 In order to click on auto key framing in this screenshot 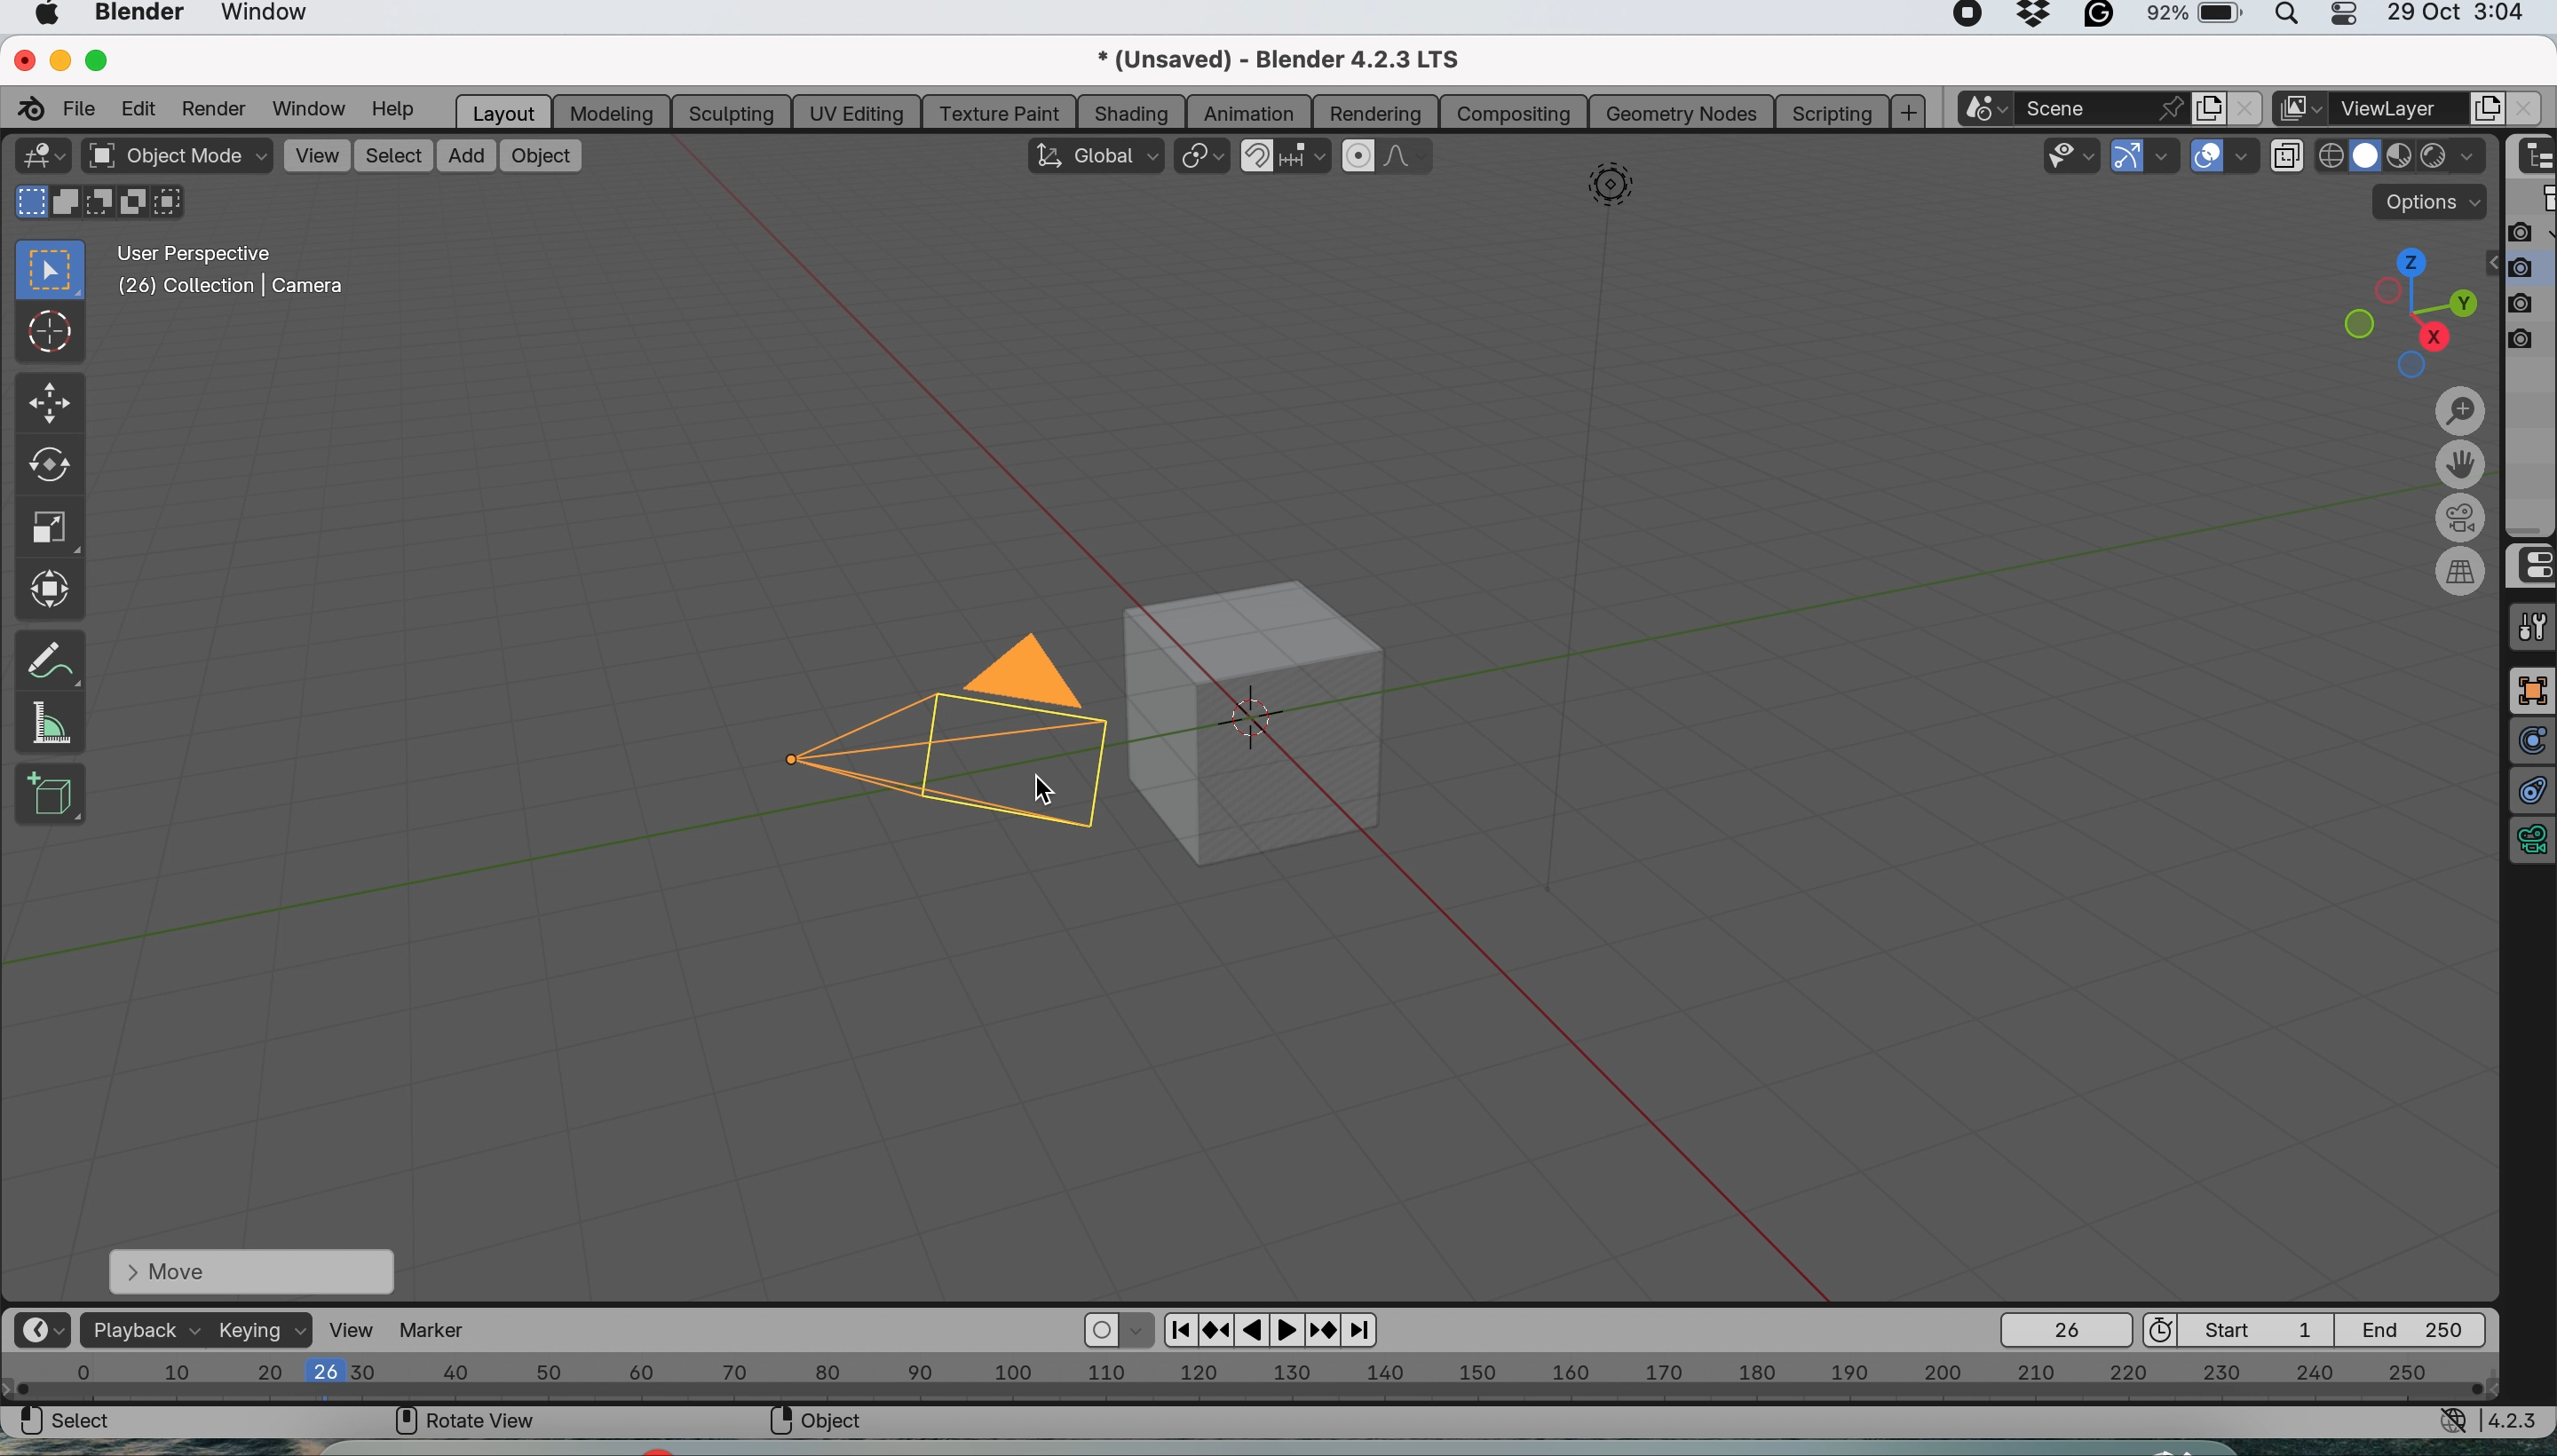, I will do `click(1140, 1329)`.